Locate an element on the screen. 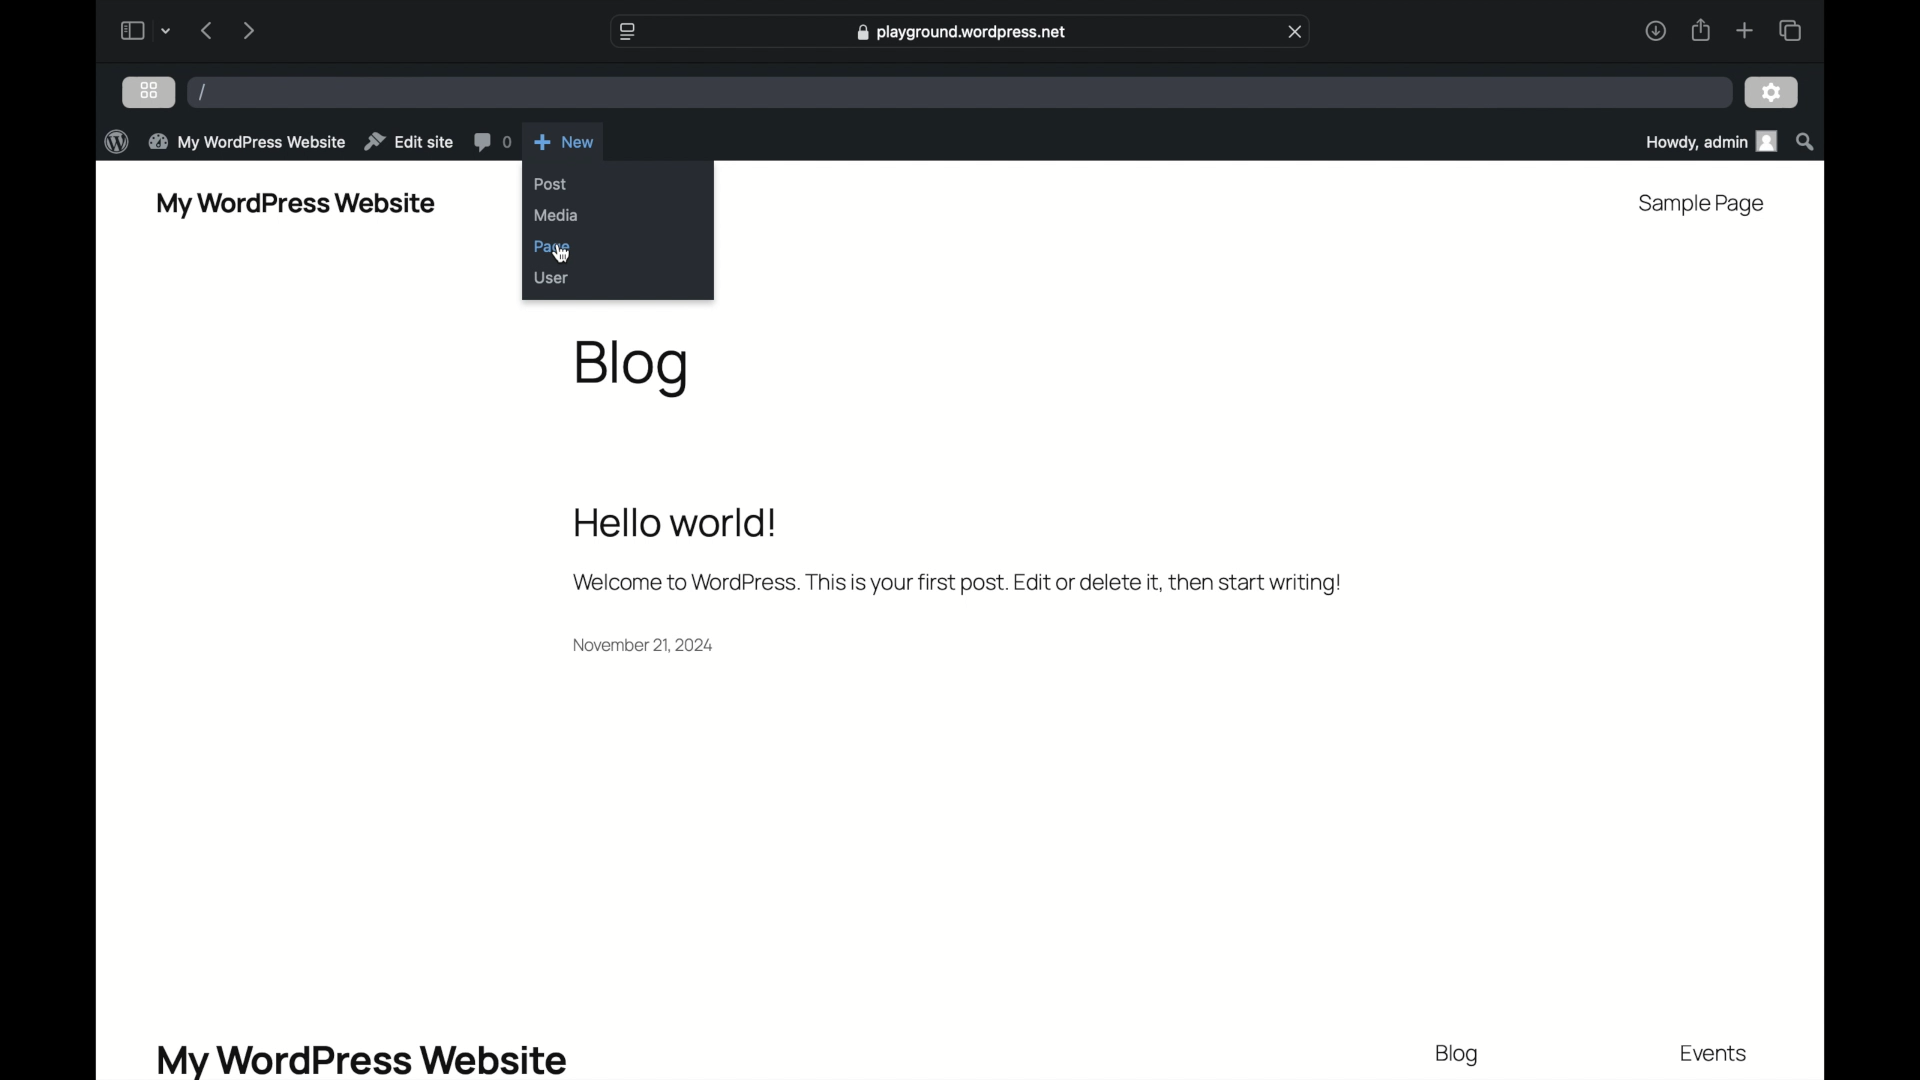 This screenshot has width=1920, height=1080. blog is located at coordinates (634, 367).